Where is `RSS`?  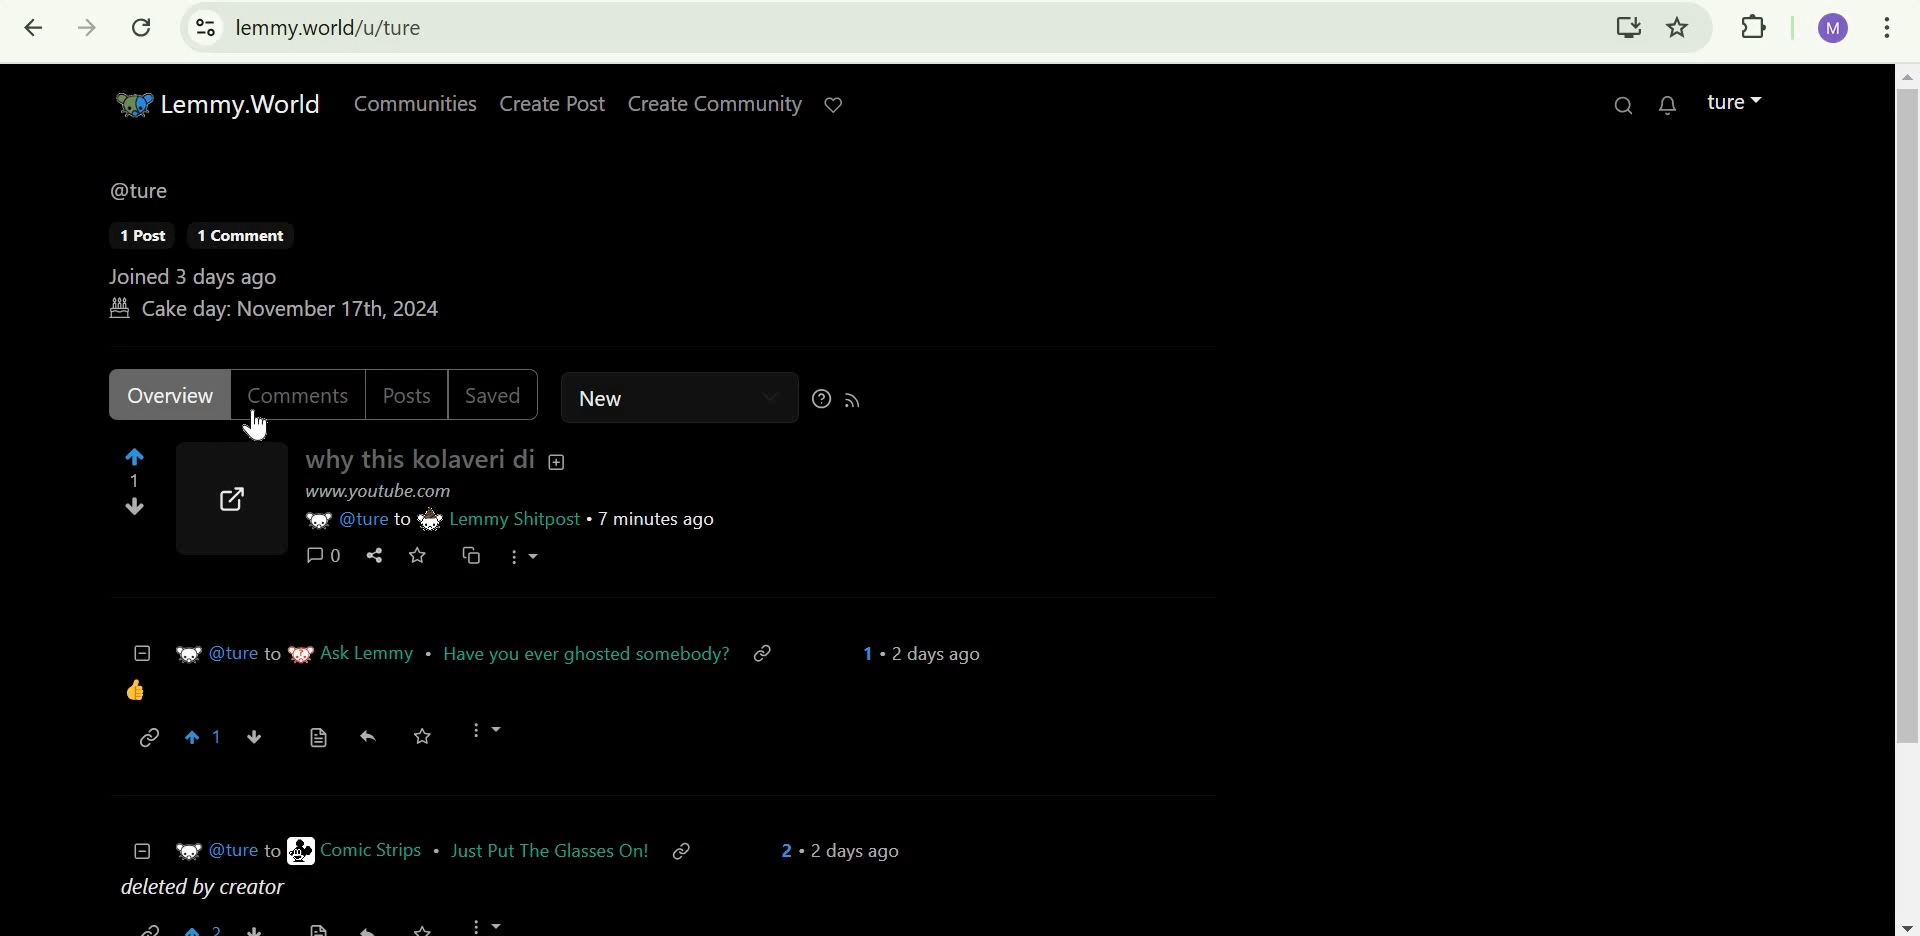
RSS is located at coordinates (862, 401).